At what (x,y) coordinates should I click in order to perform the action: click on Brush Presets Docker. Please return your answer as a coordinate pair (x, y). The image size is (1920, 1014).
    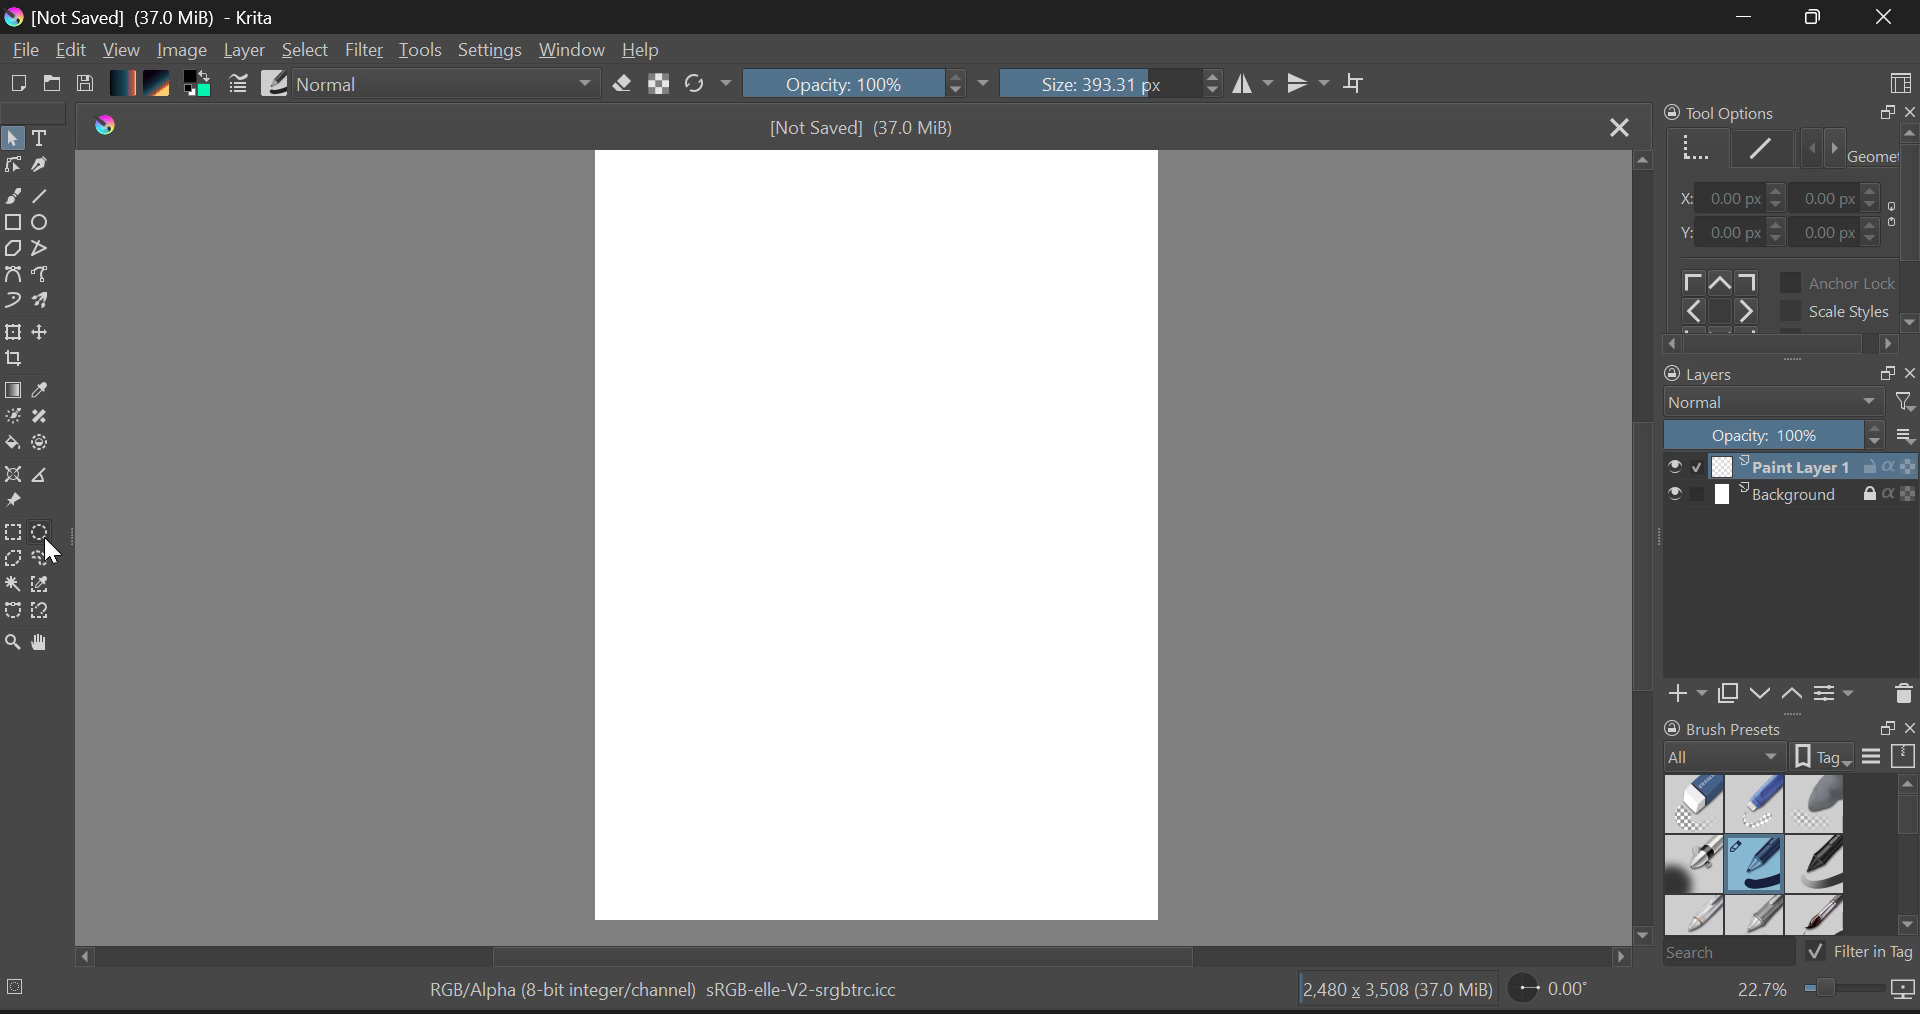
    Looking at the image, I should click on (1786, 840).